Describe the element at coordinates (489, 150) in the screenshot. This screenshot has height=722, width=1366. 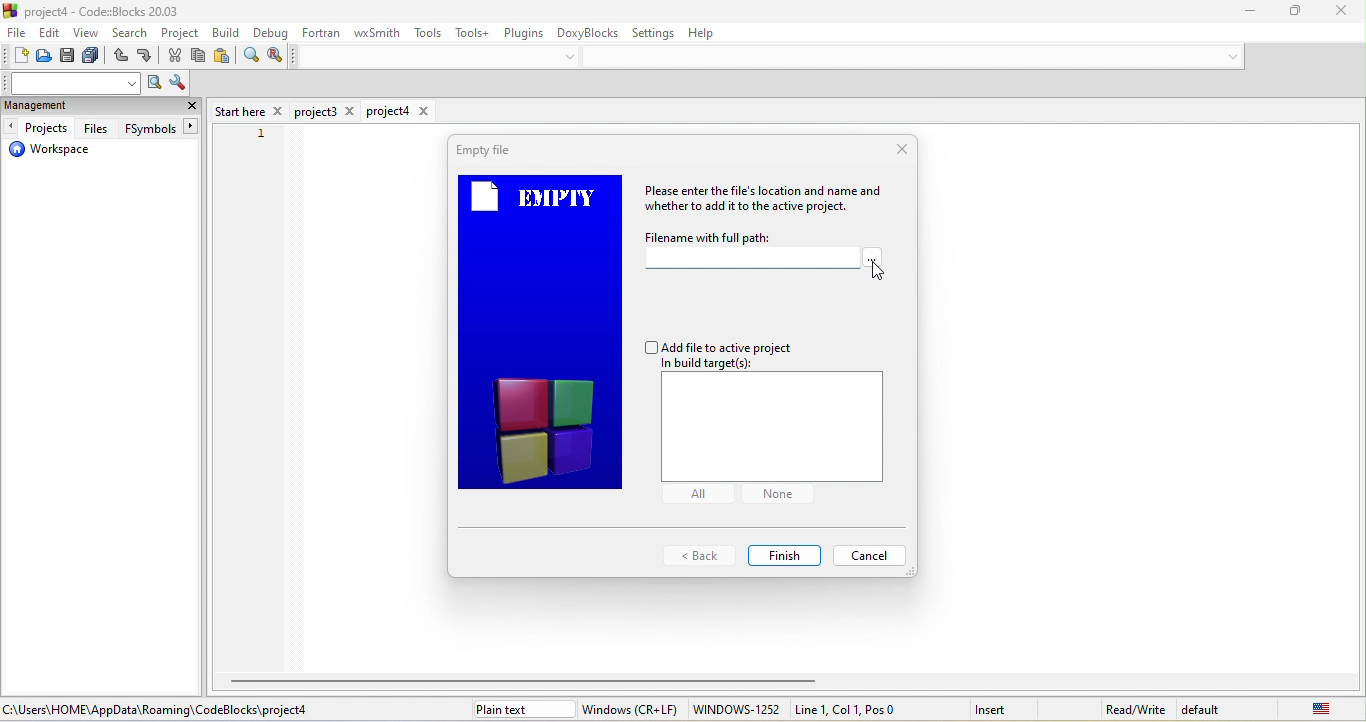
I see `Empty file` at that location.